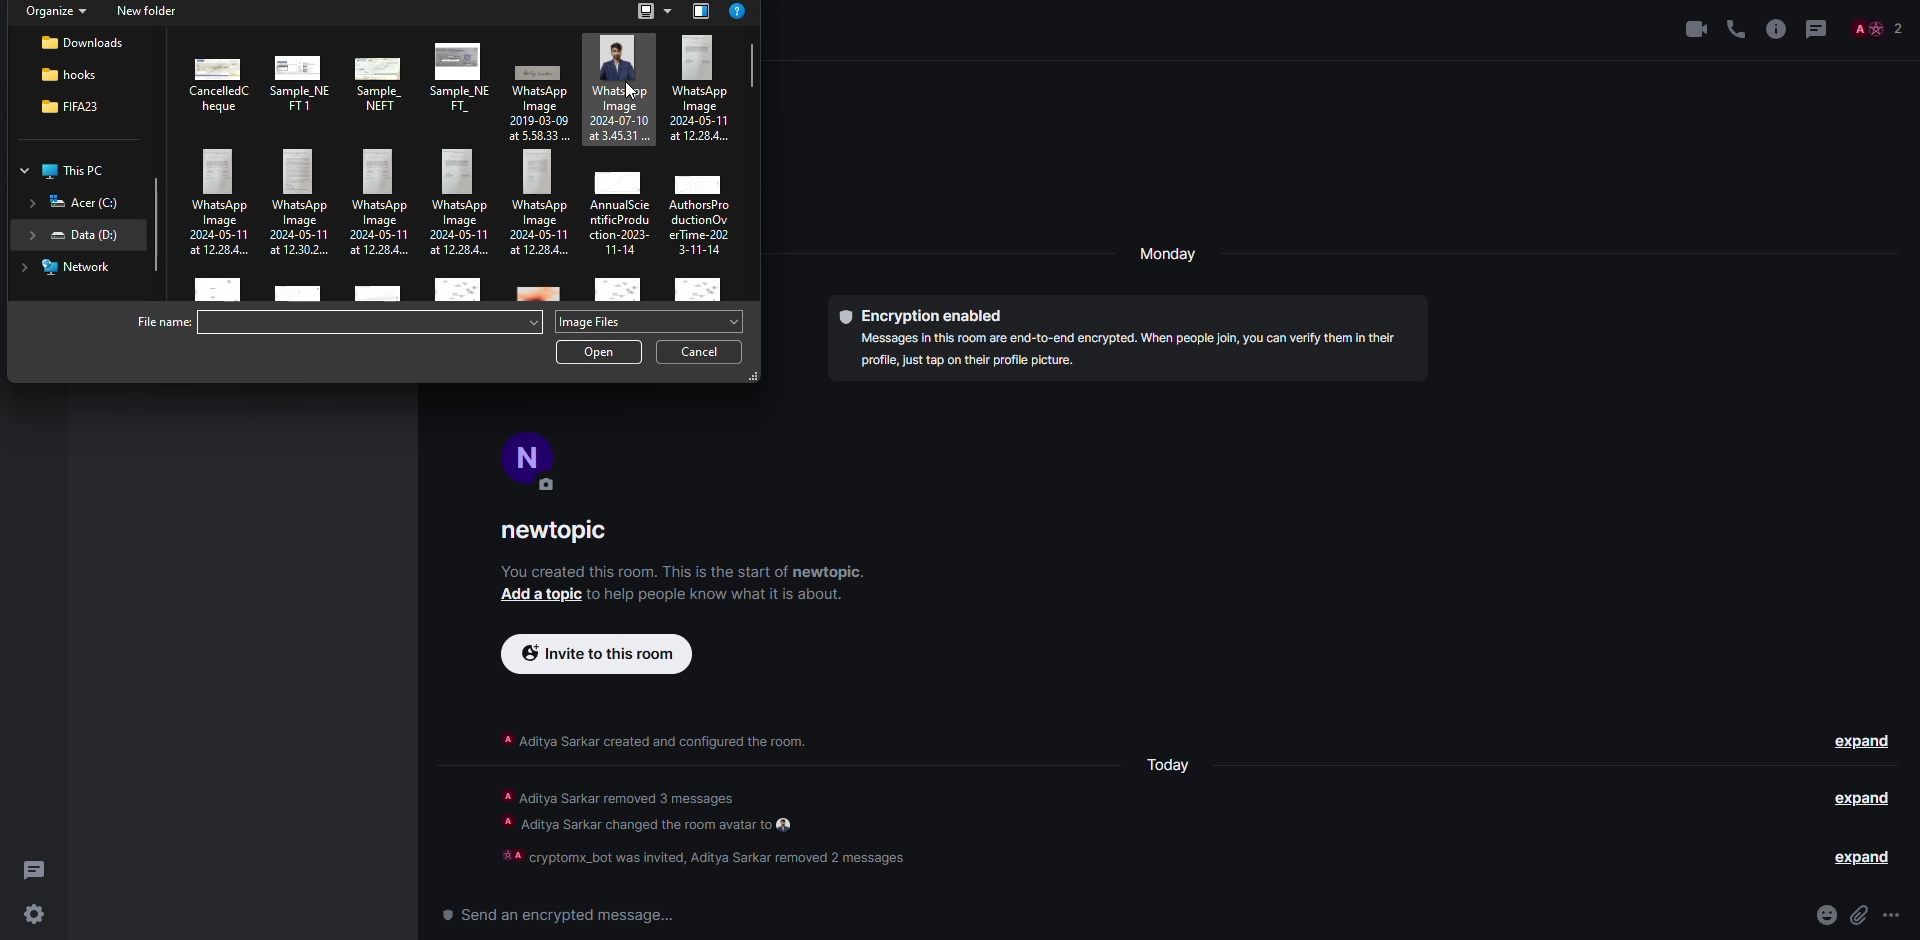 The height and width of the screenshot is (940, 1920). What do you see at coordinates (622, 209) in the screenshot?
I see `click to select` at bounding box center [622, 209].